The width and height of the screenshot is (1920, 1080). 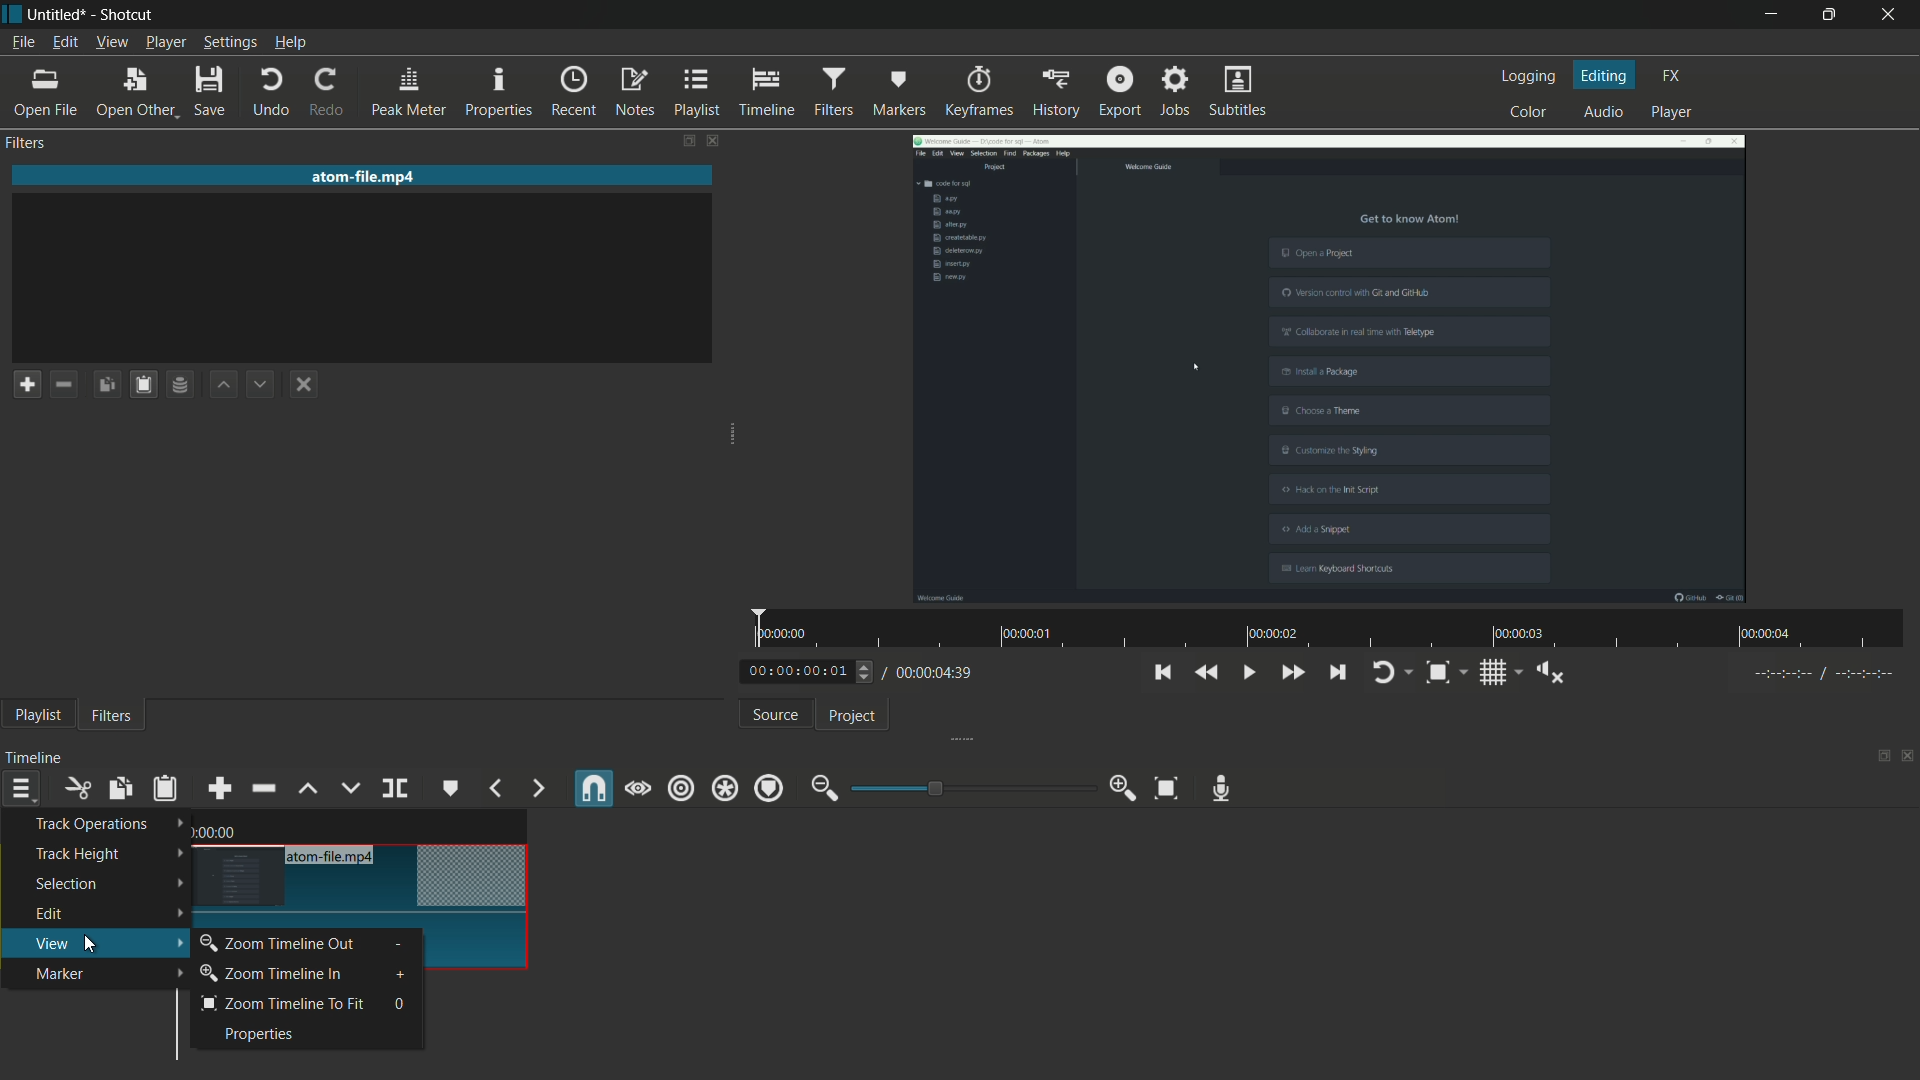 I want to click on ripple delete, so click(x=262, y=788).